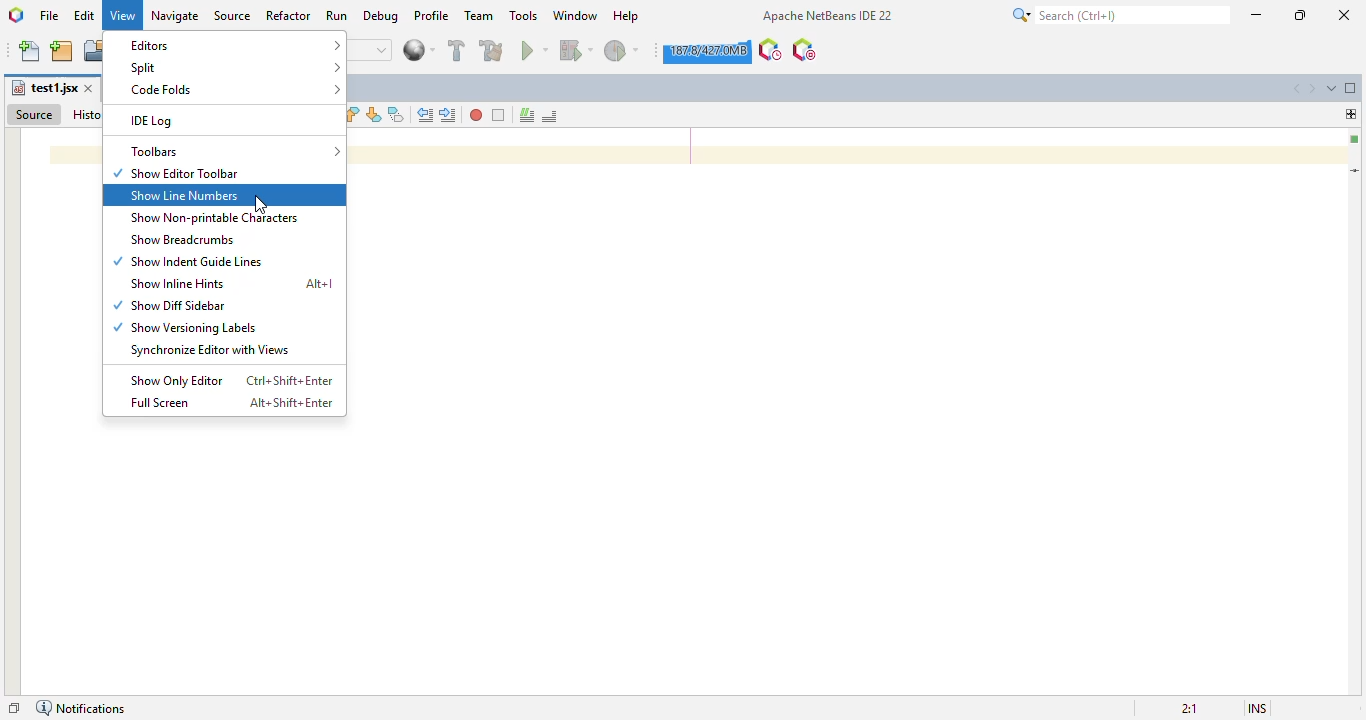 The height and width of the screenshot is (720, 1366). I want to click on IDE log, so click(154, 122).